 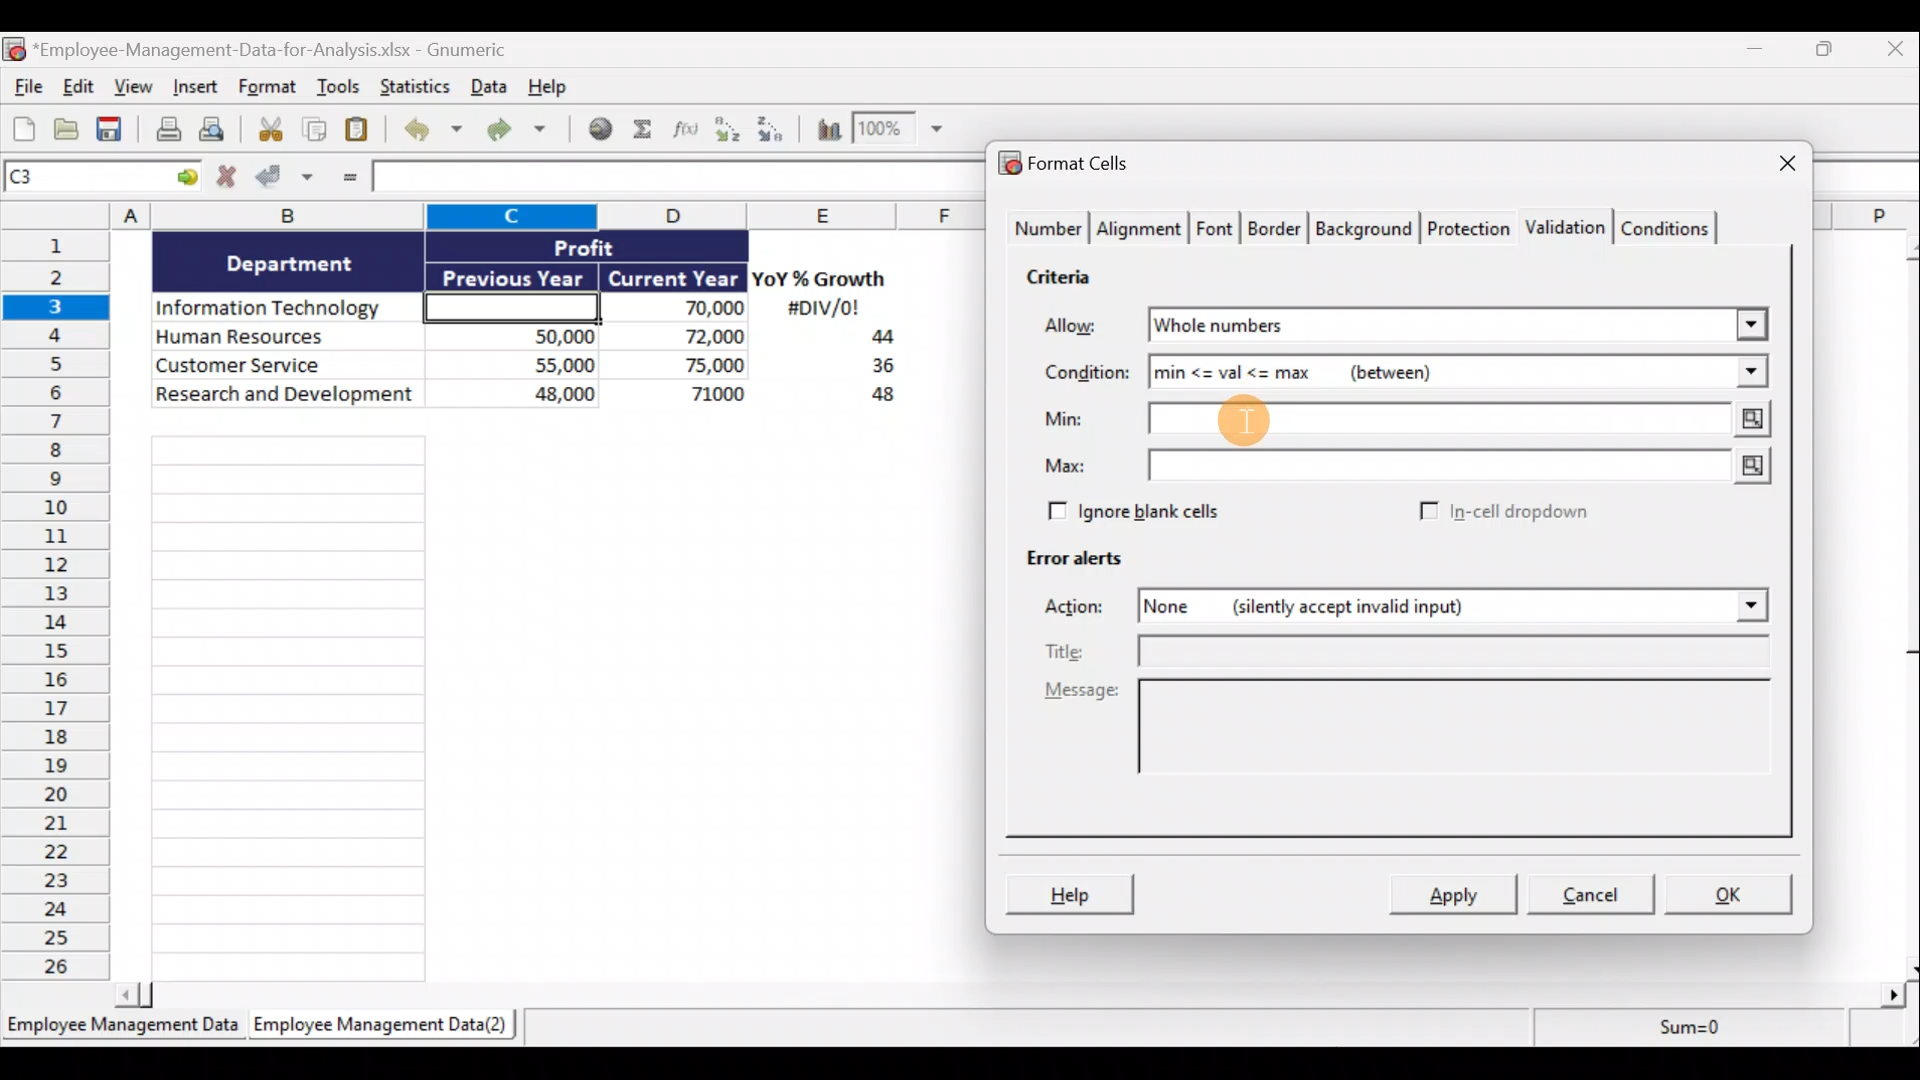 I want to click on Min:, so click(x=1068, y=421).